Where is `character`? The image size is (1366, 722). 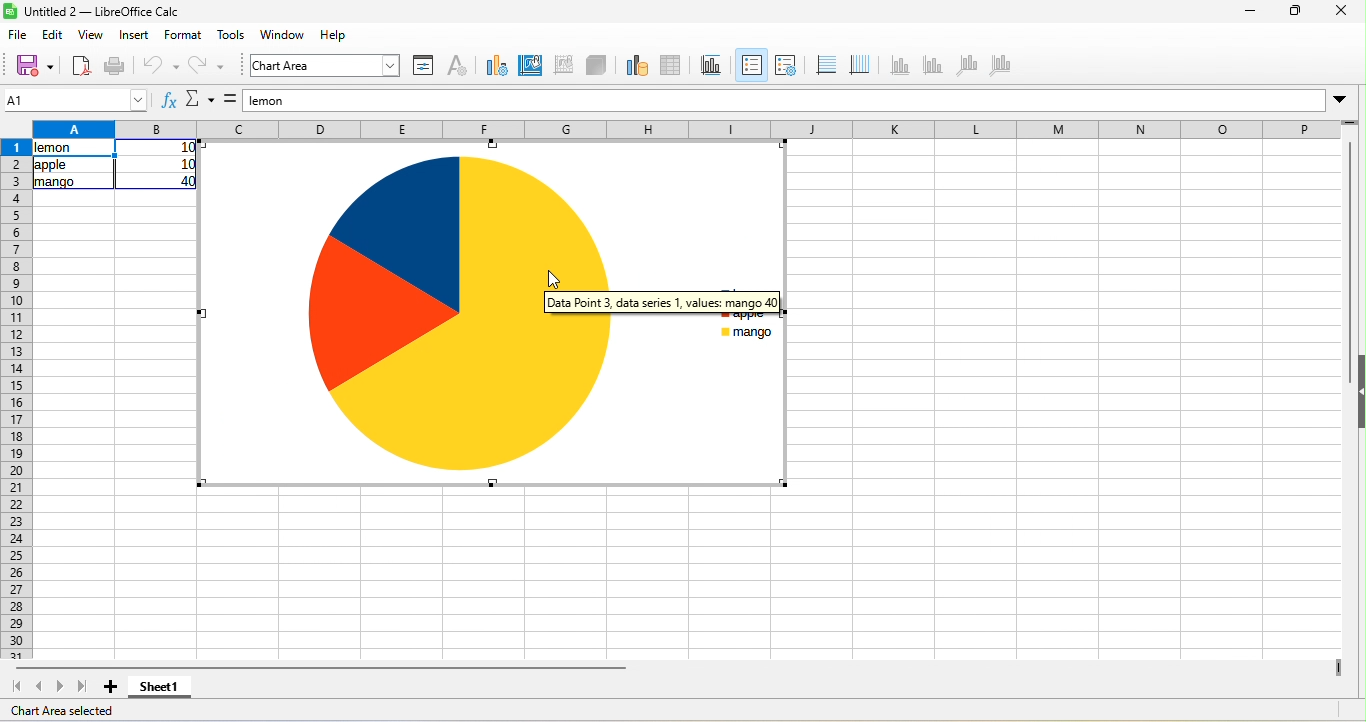 character is located at coordinates (462, 64).